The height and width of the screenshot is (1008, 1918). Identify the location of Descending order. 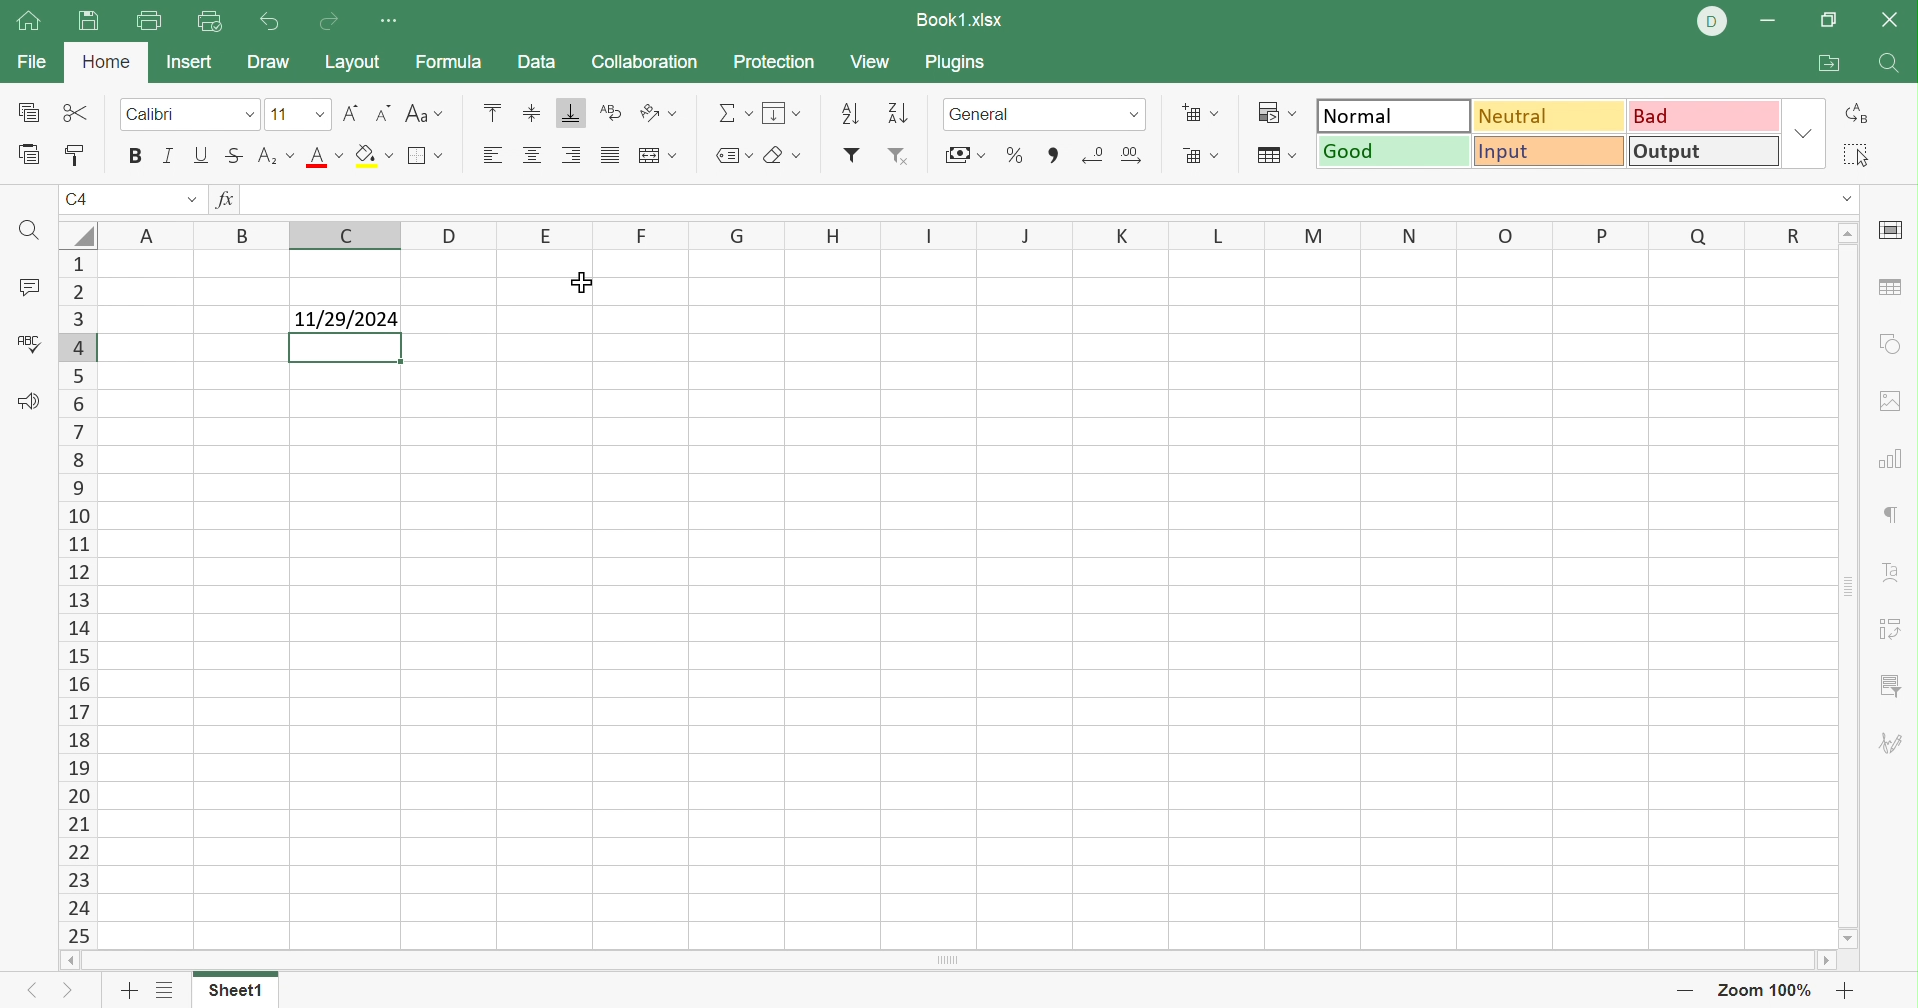
(902, 112).